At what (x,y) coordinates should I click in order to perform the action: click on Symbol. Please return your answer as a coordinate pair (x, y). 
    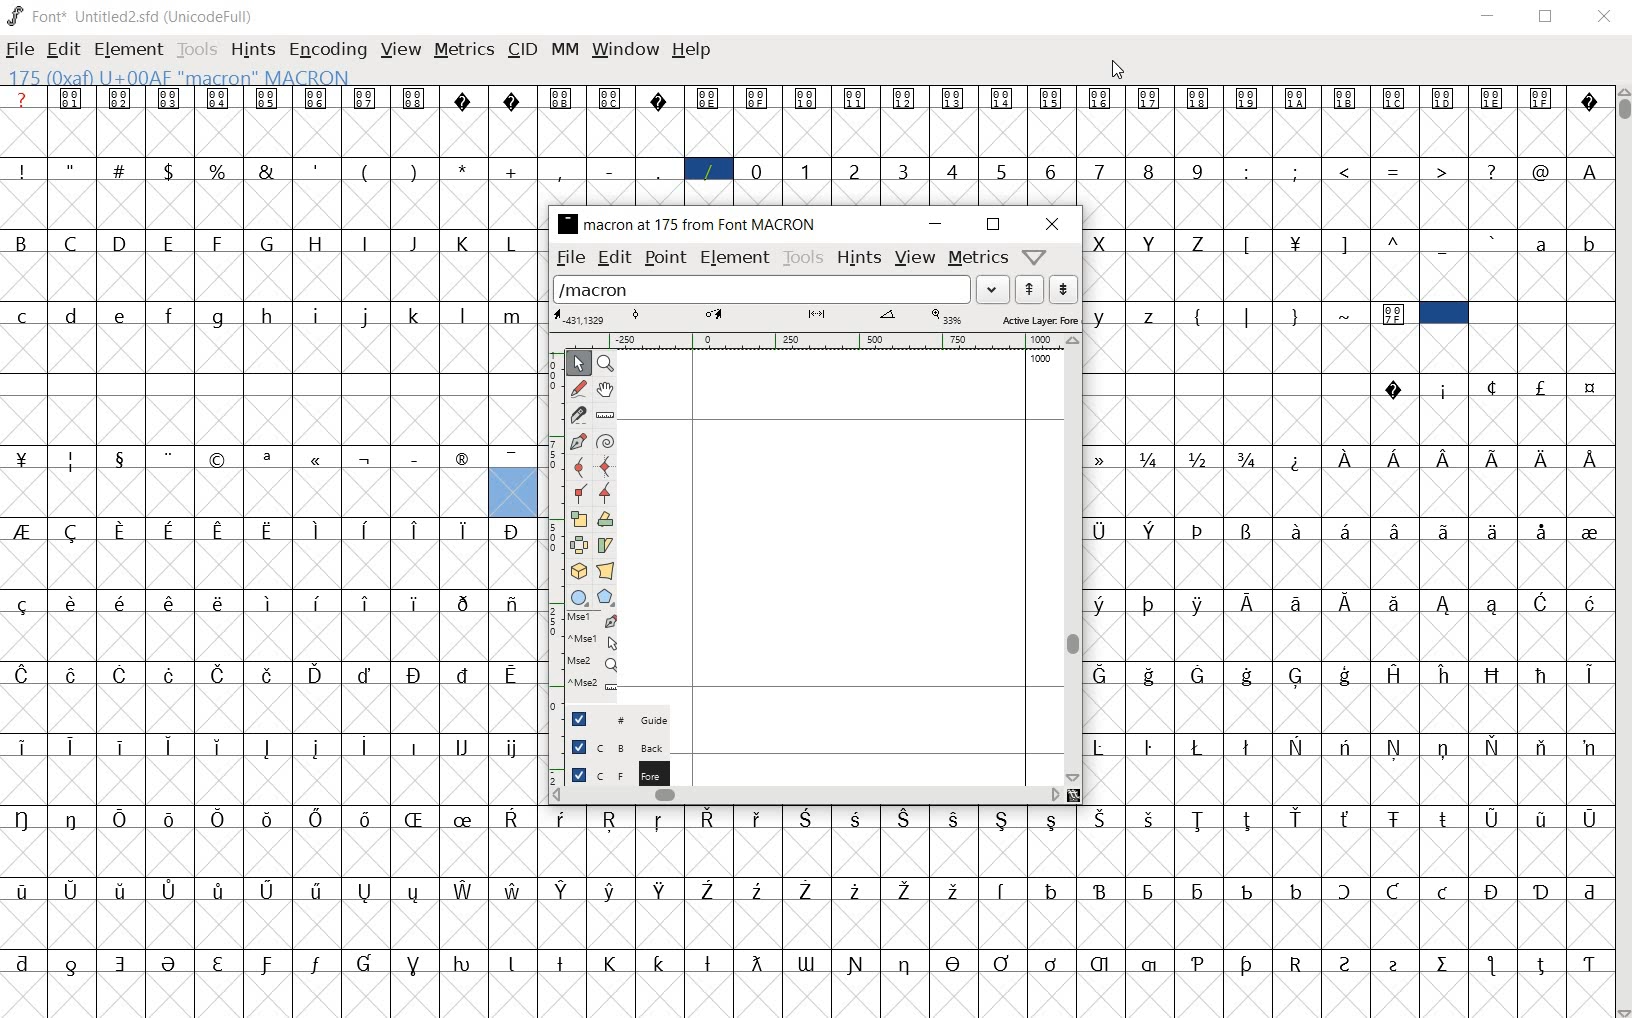
    Looking at the image, I should click on (69, 890).